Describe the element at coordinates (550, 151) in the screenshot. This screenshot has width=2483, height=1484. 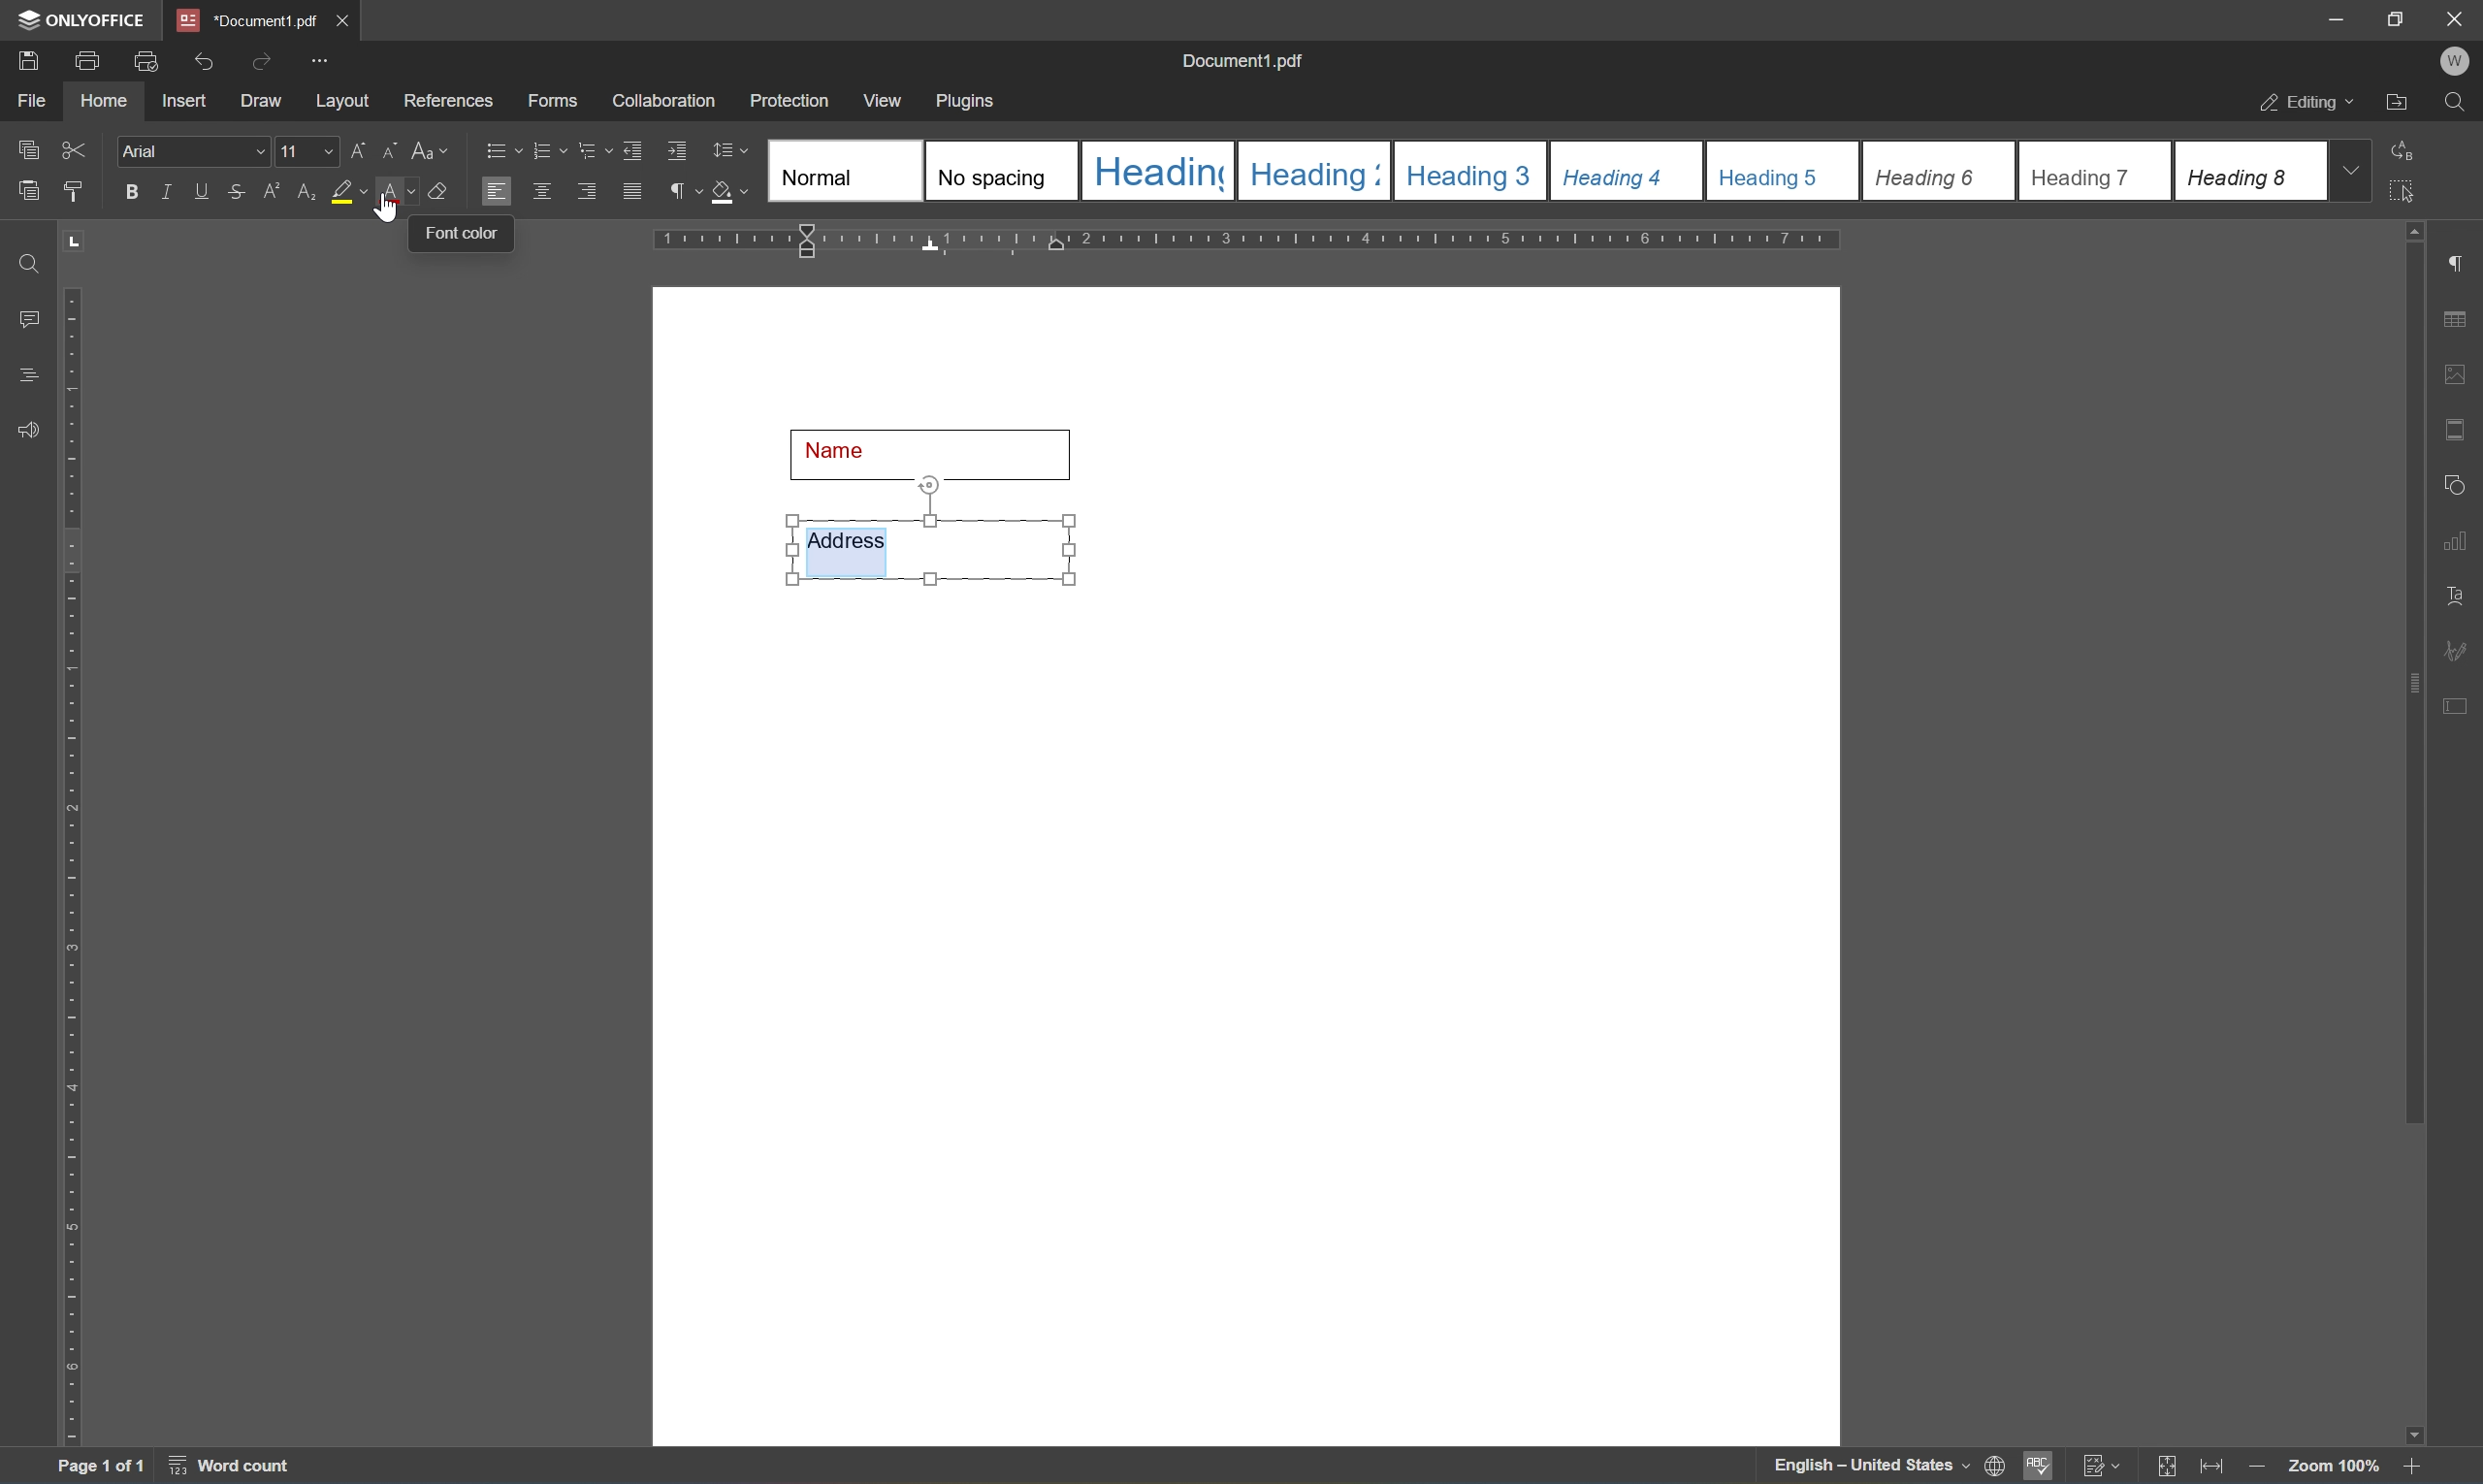
I see `numbering` at that location.